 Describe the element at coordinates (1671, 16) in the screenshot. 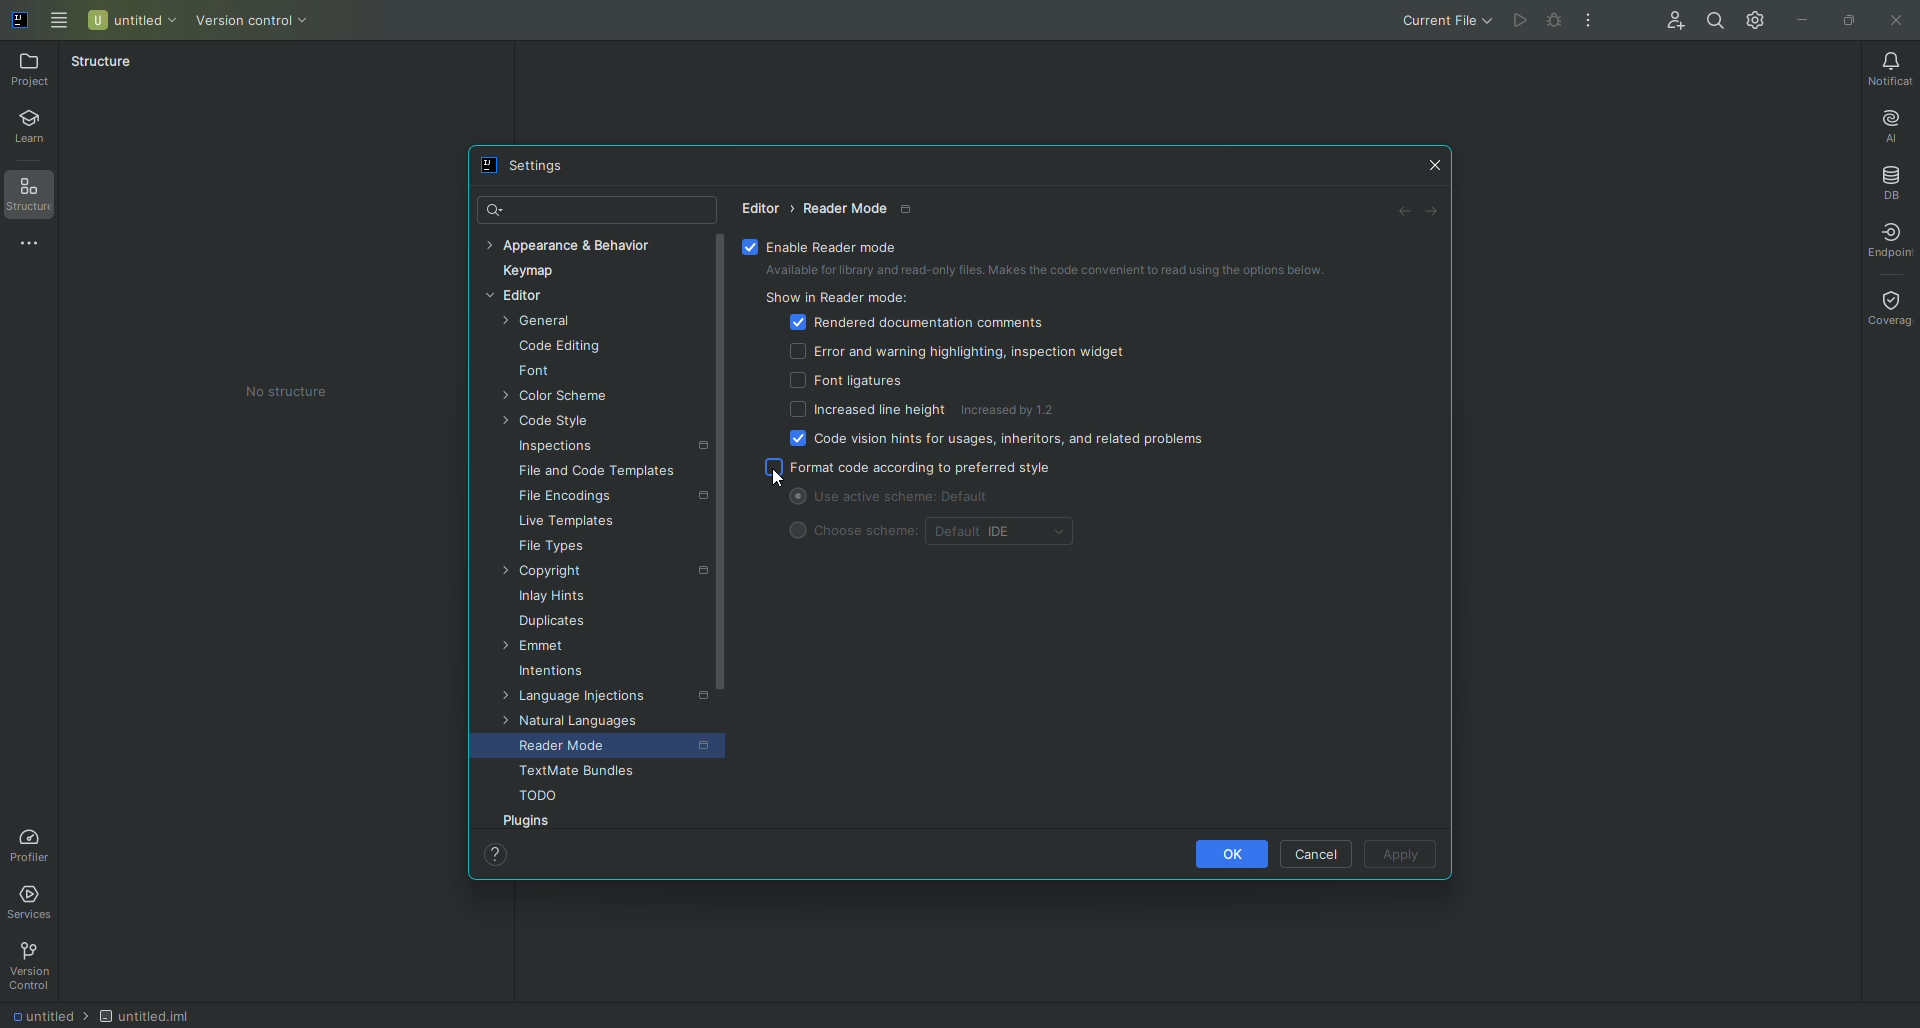

I see `Code With Me` at that location.